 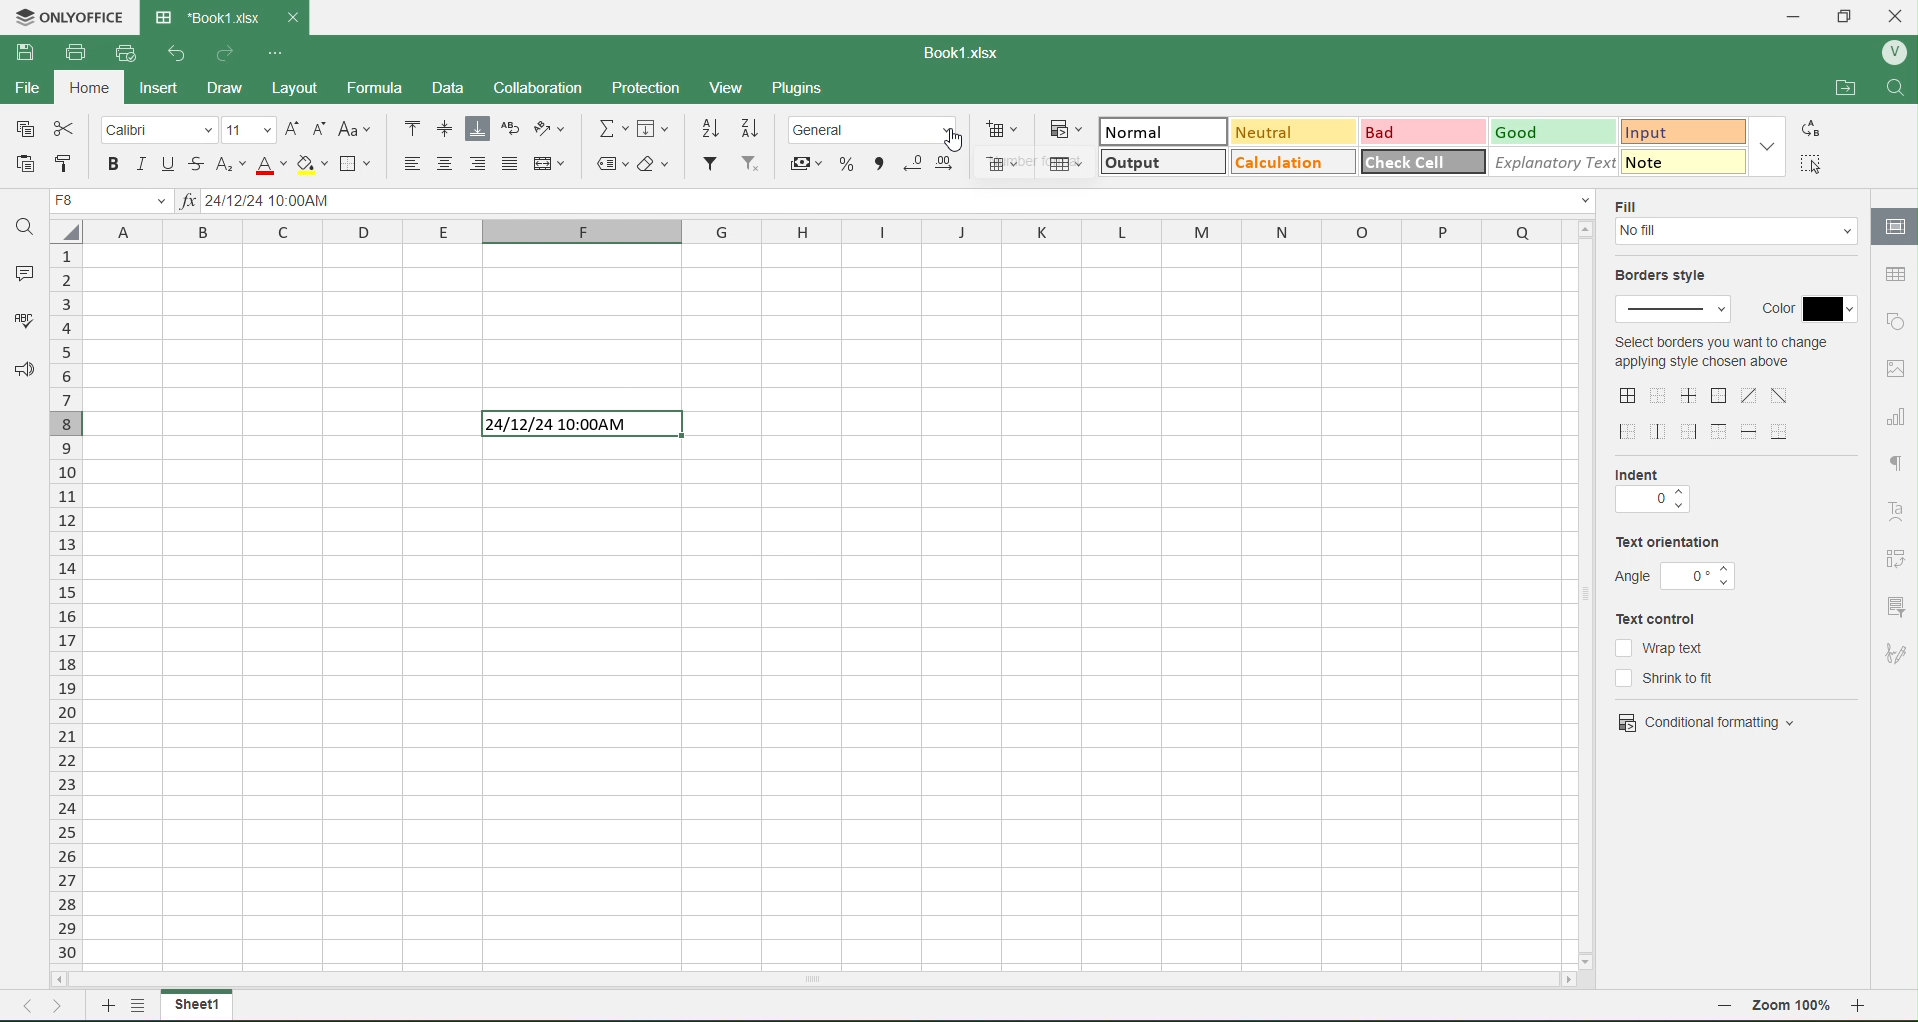 What do you see at coordinates (358, 130) in the screenshot?
I see `Change Case` at bounding box center [358, 130].